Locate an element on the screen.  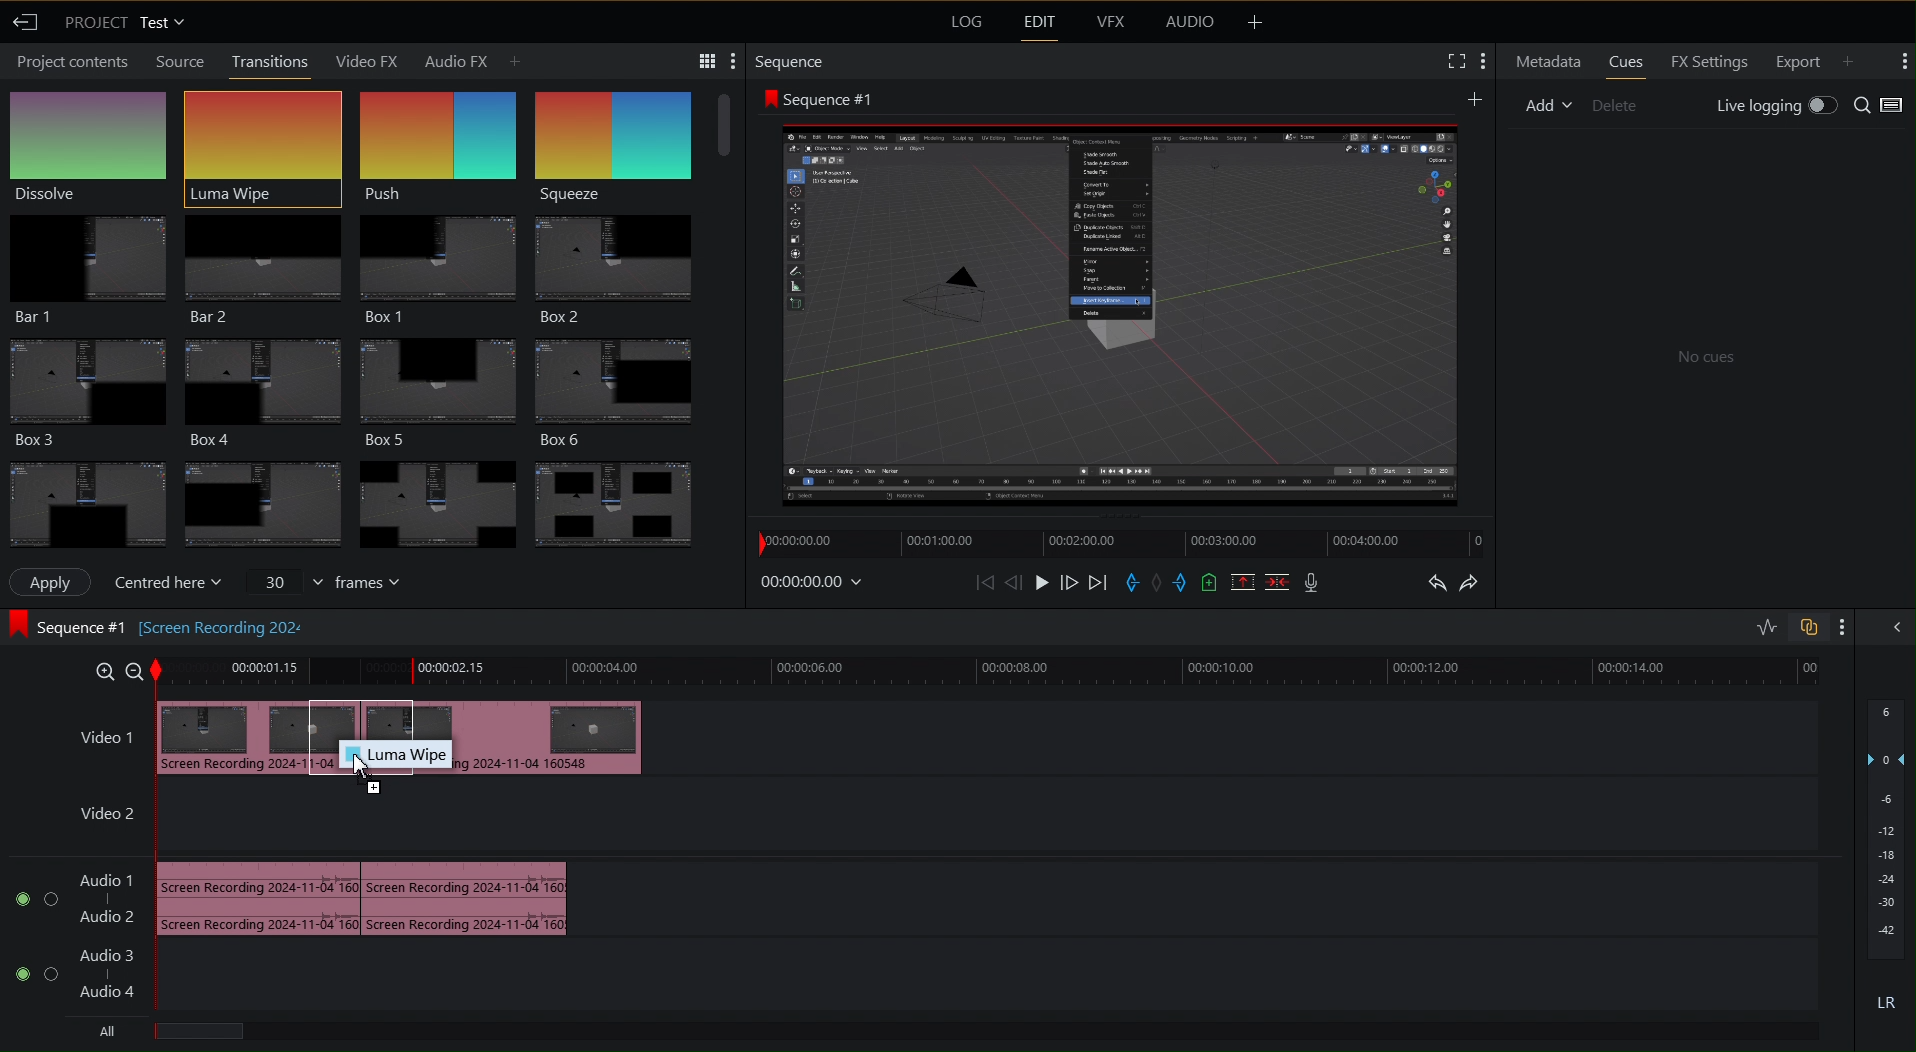
More is located at coordinates (1841, 628).